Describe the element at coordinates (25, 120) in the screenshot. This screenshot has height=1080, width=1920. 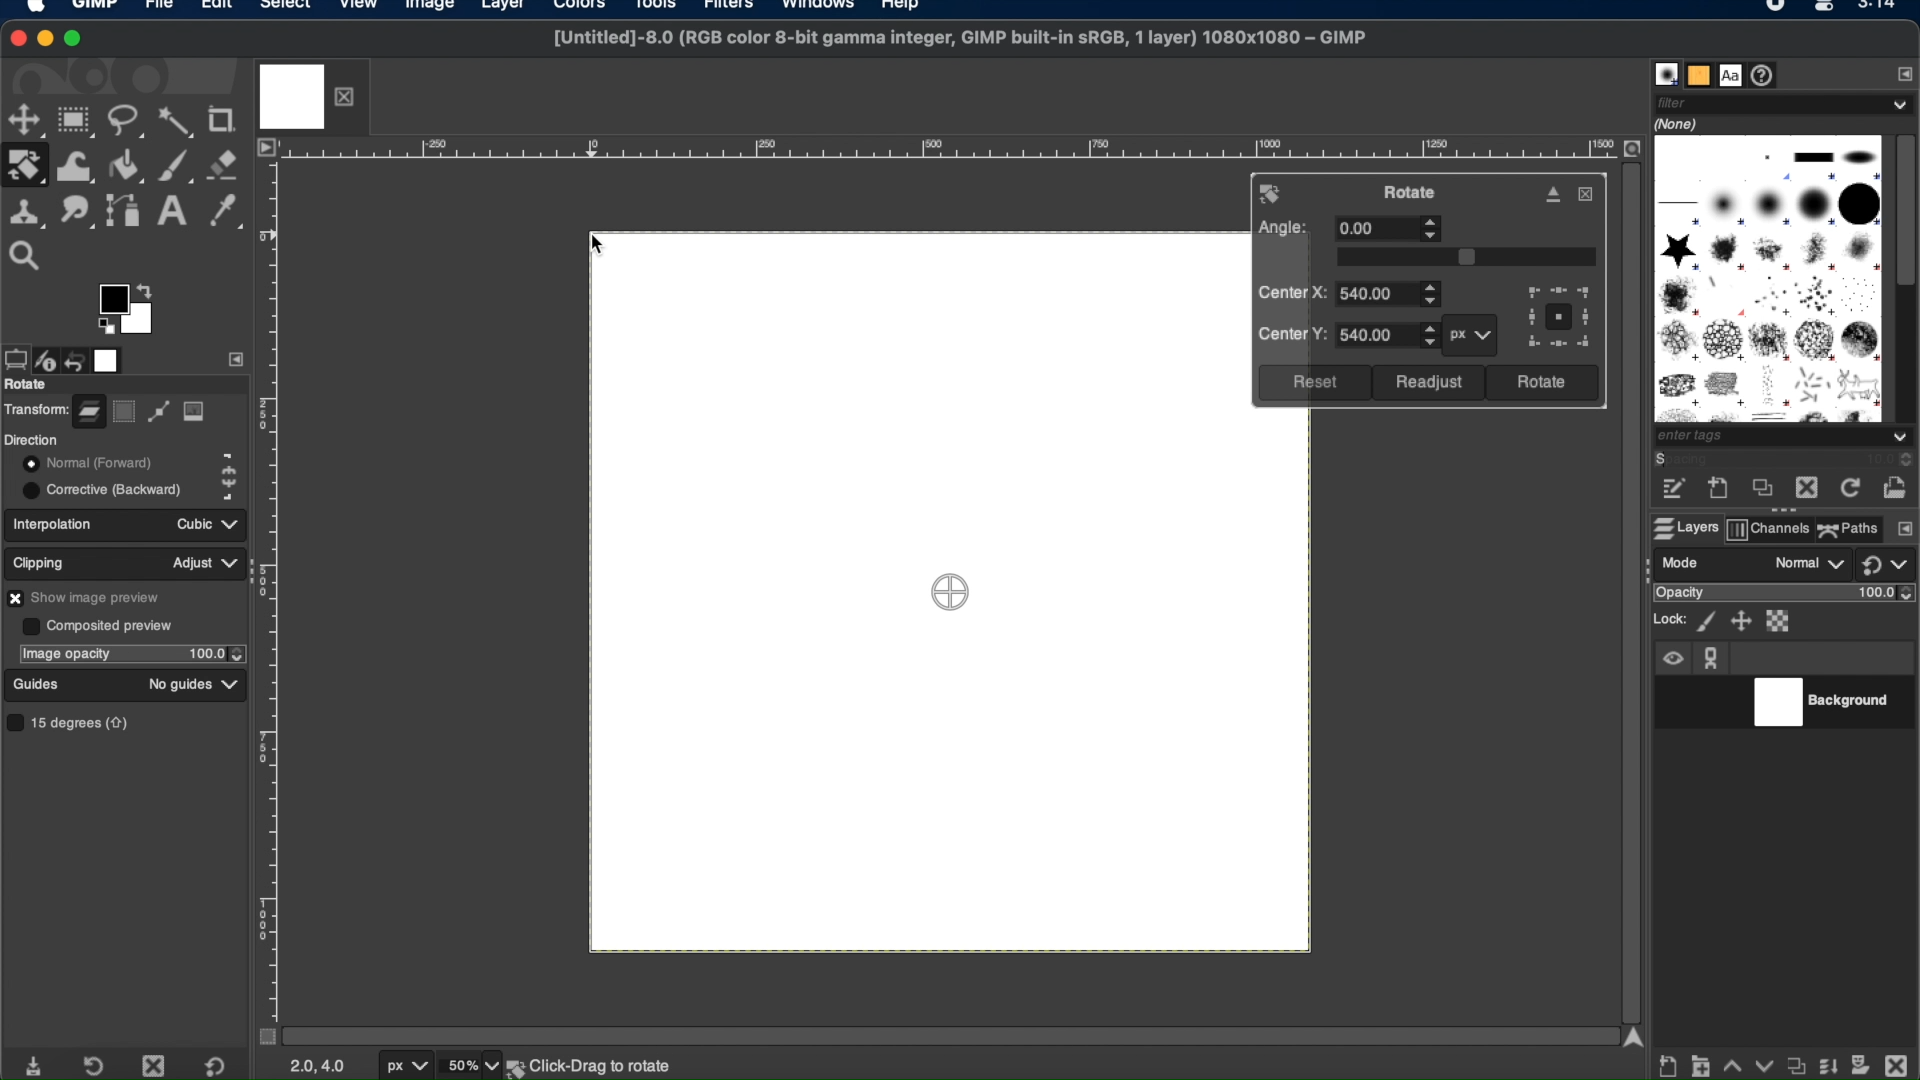
I see `move tool` at that location.